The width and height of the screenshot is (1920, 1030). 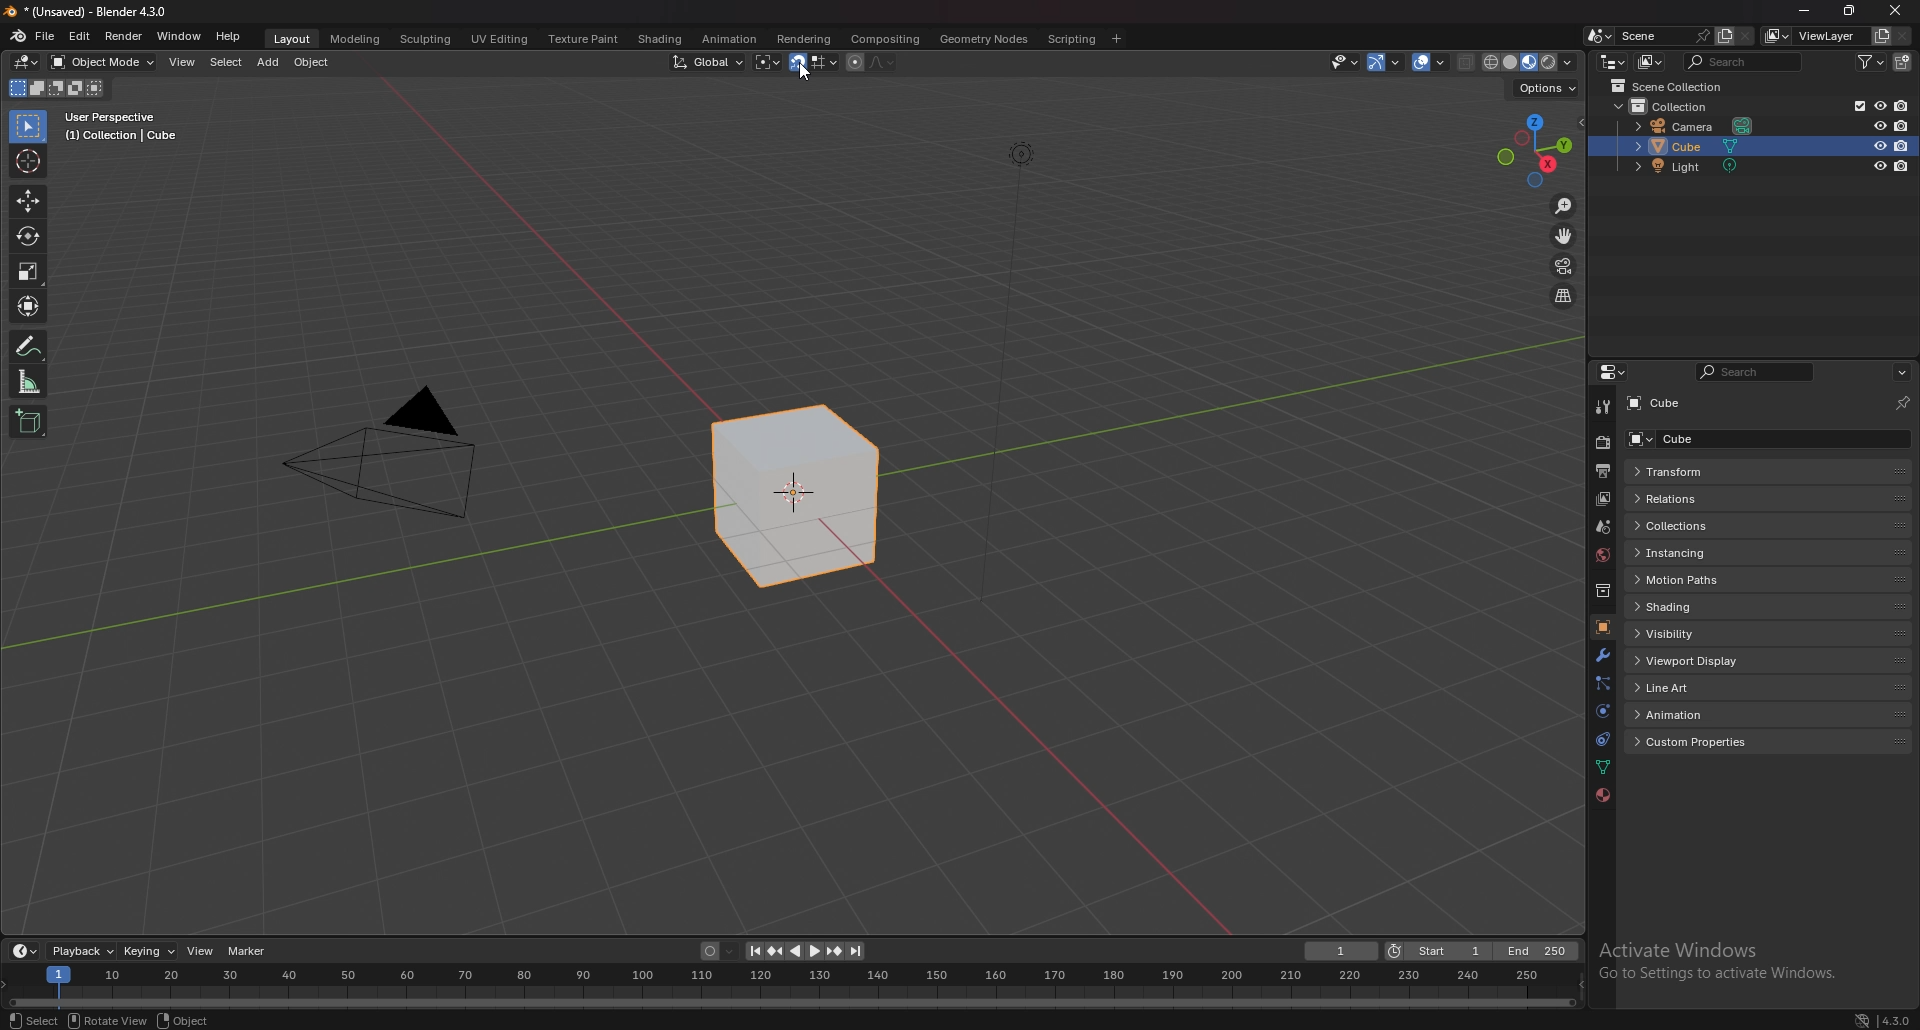 I want to click on modifier, so click(x=1602, y=655).